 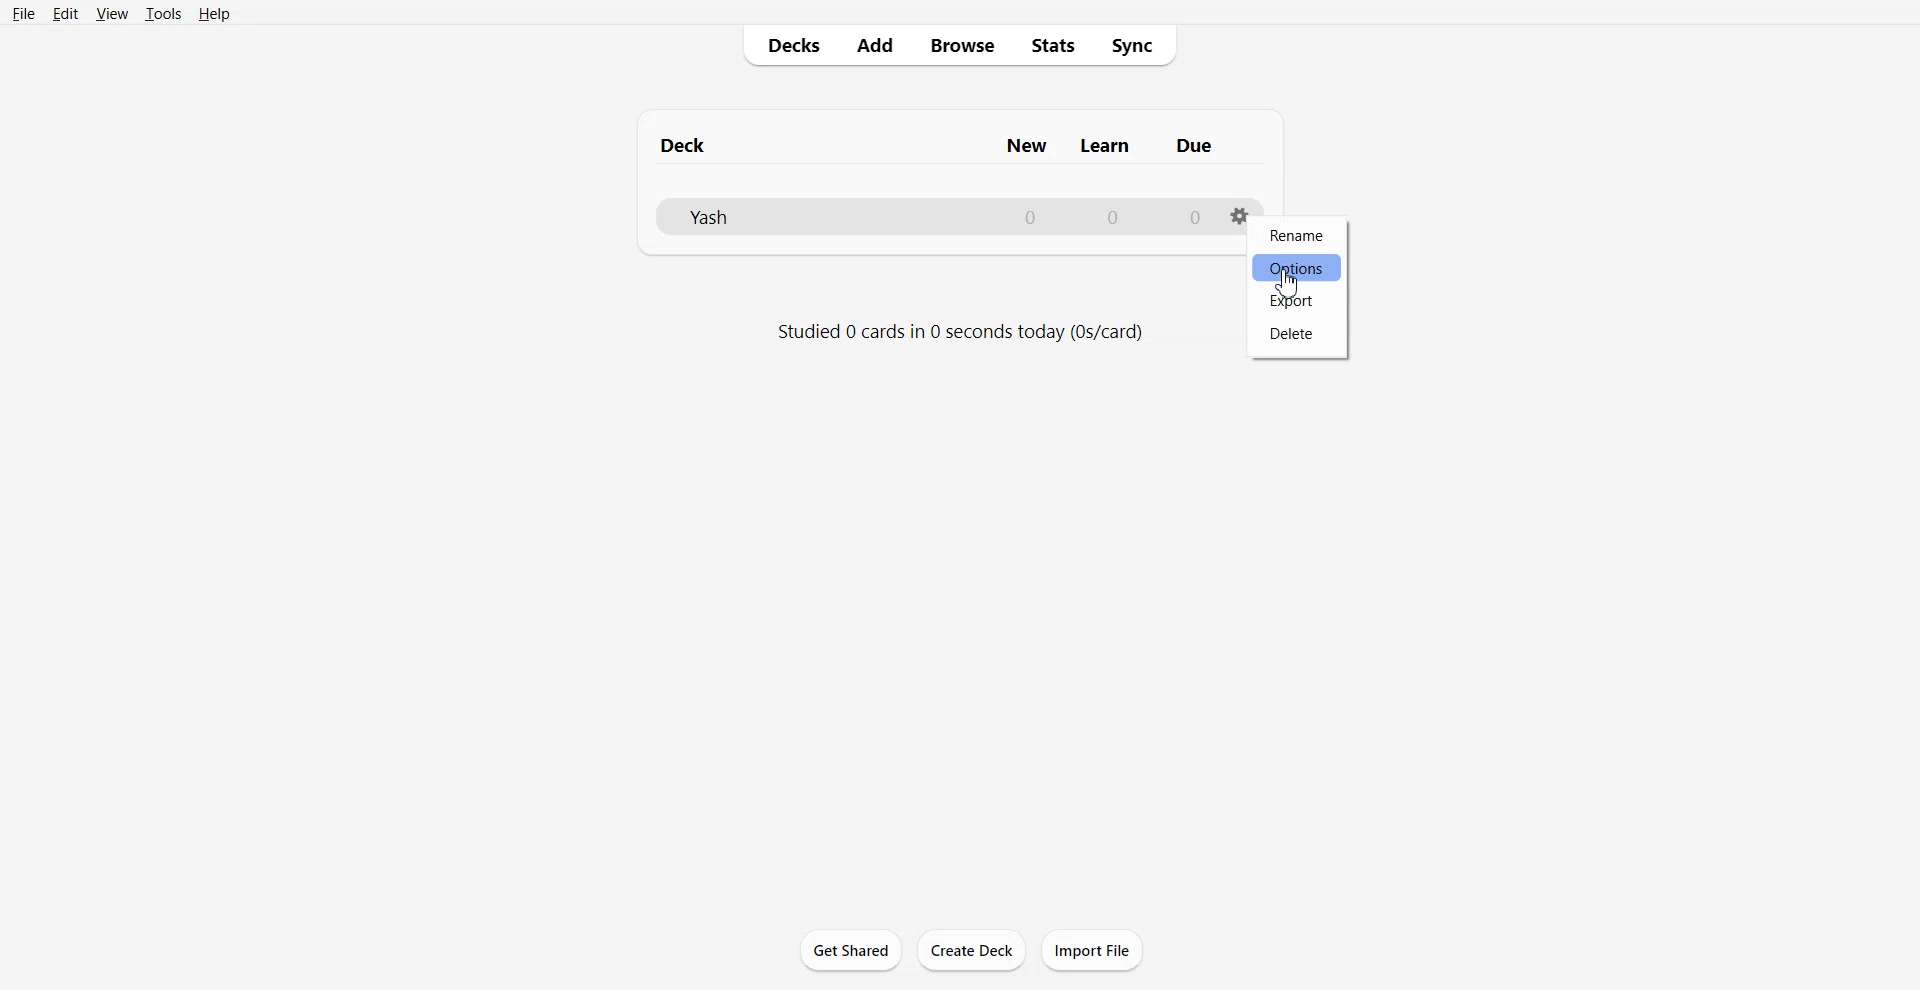 What do you see at coordinates (65, 13) in the screenshot?
I see `Edit` at bounding box center [65, 13].